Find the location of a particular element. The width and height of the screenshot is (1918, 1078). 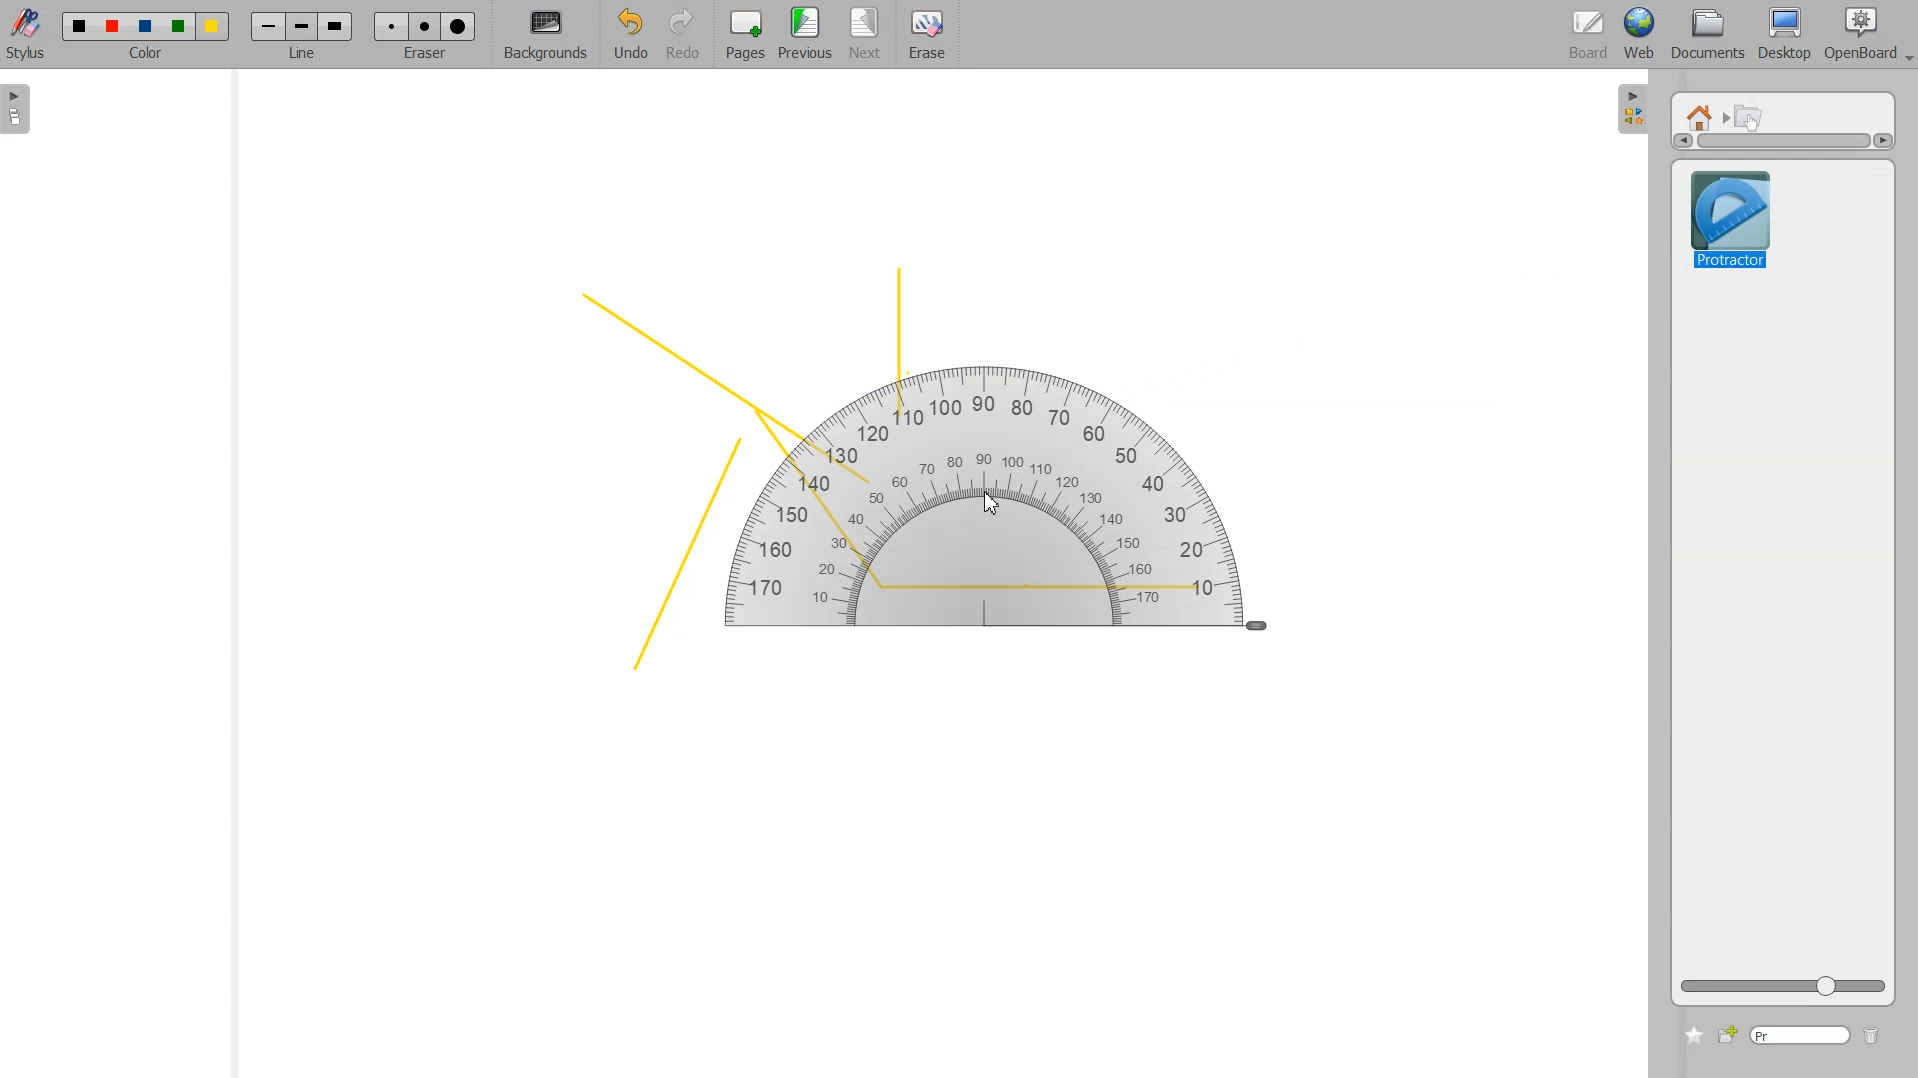

Documents is located at coordinates (1705, 36).